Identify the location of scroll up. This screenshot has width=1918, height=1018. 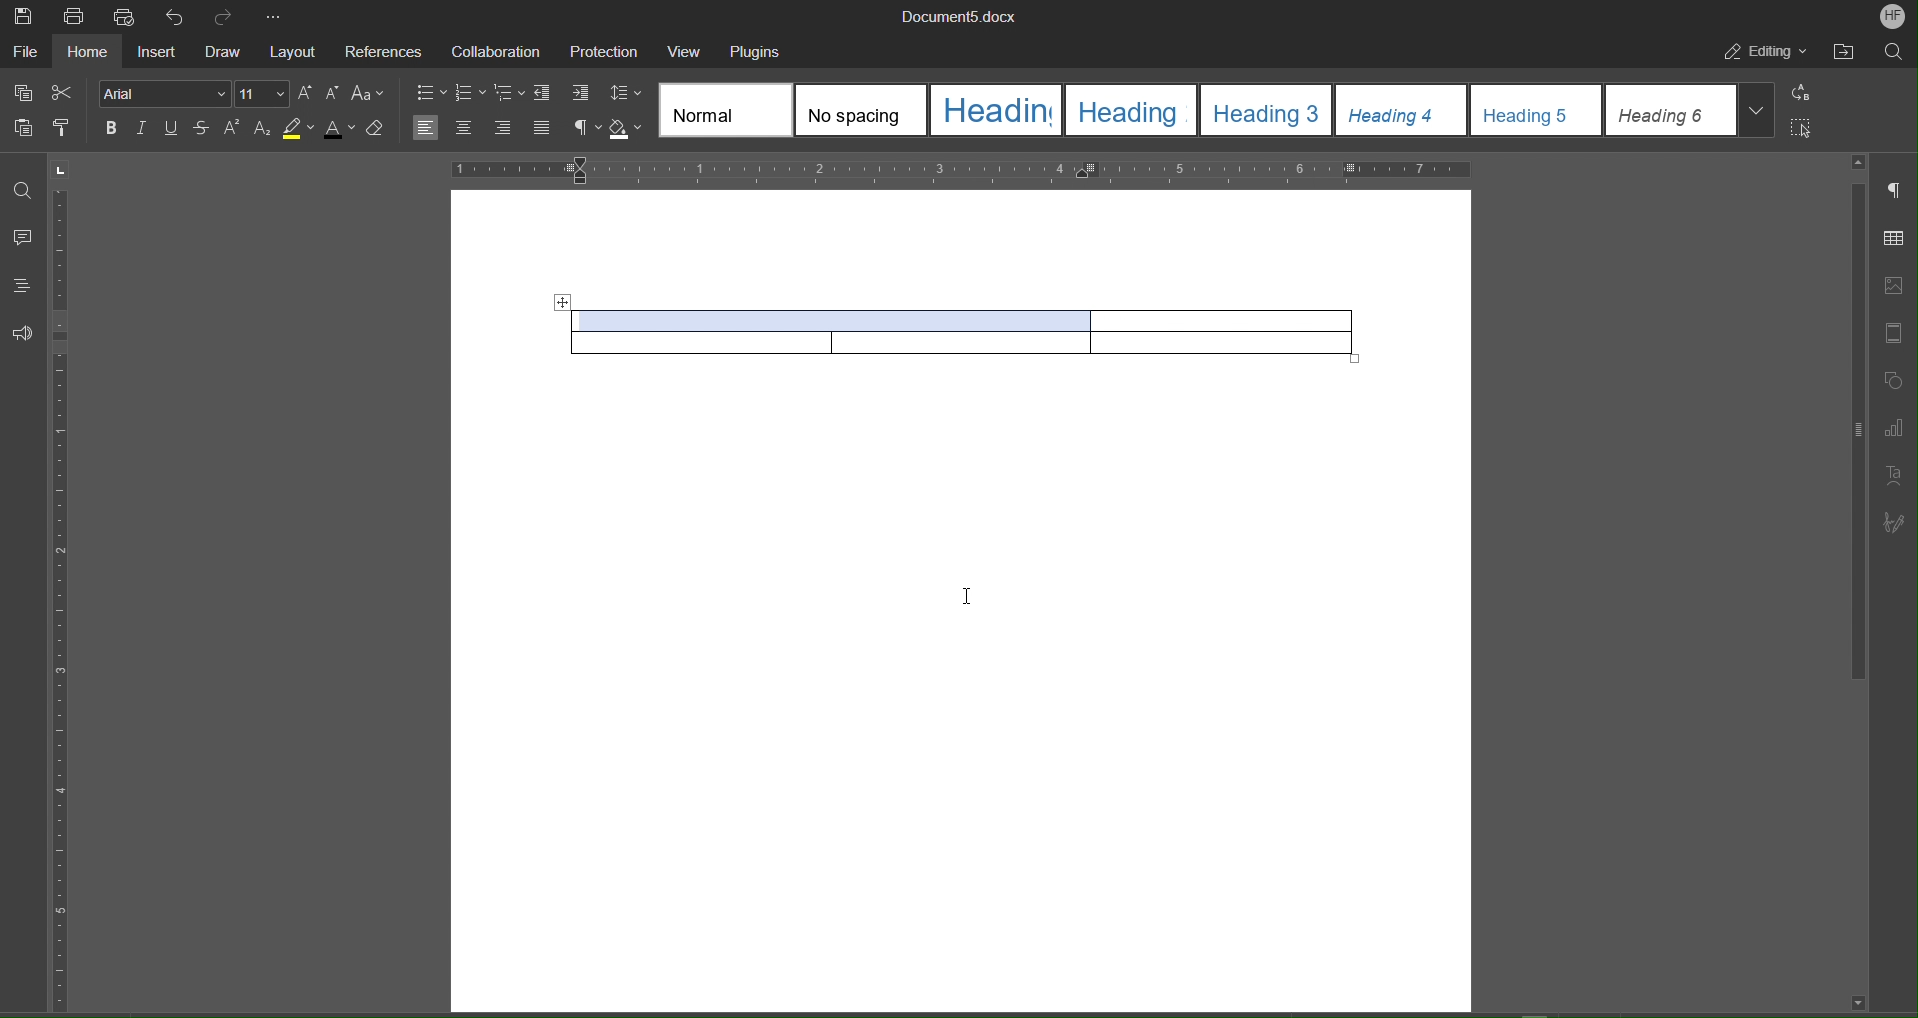
(1859, 162).